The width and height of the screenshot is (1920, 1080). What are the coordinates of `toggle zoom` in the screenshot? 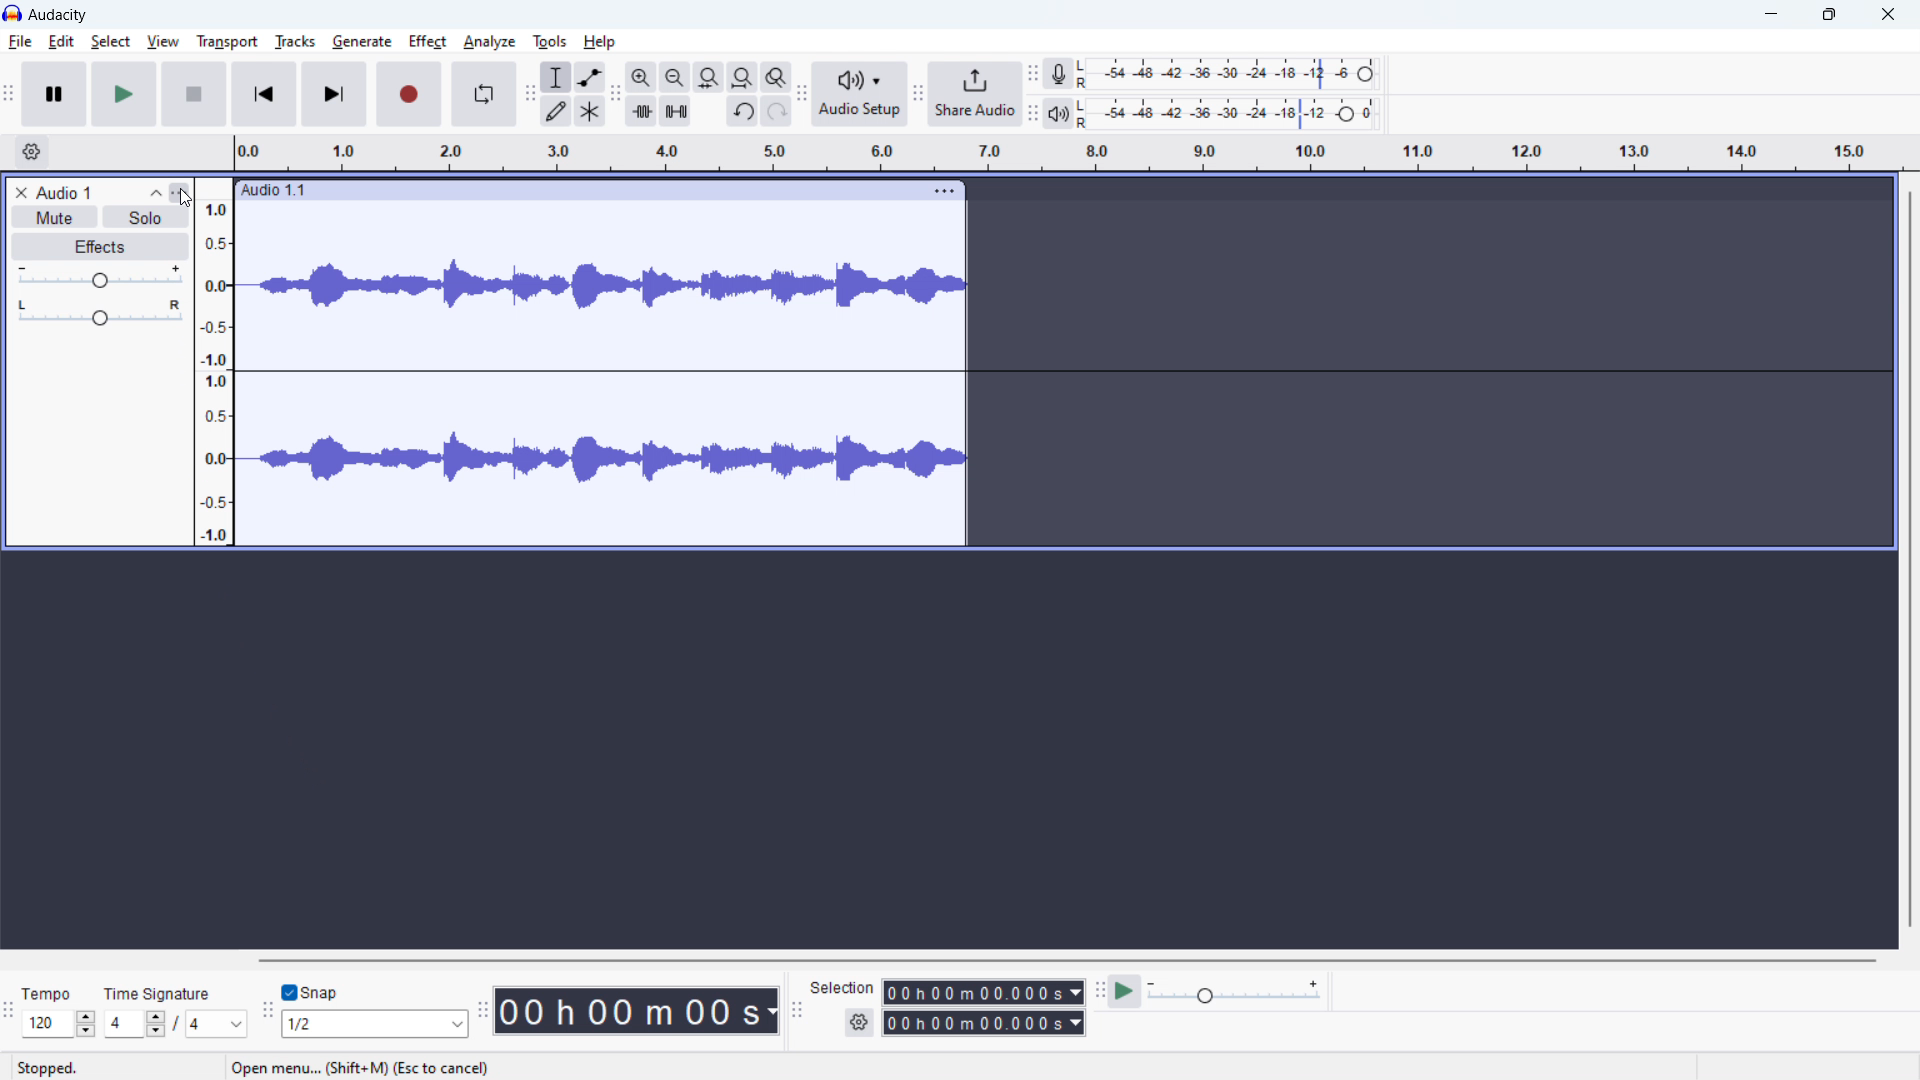 It's located at (776, 77).